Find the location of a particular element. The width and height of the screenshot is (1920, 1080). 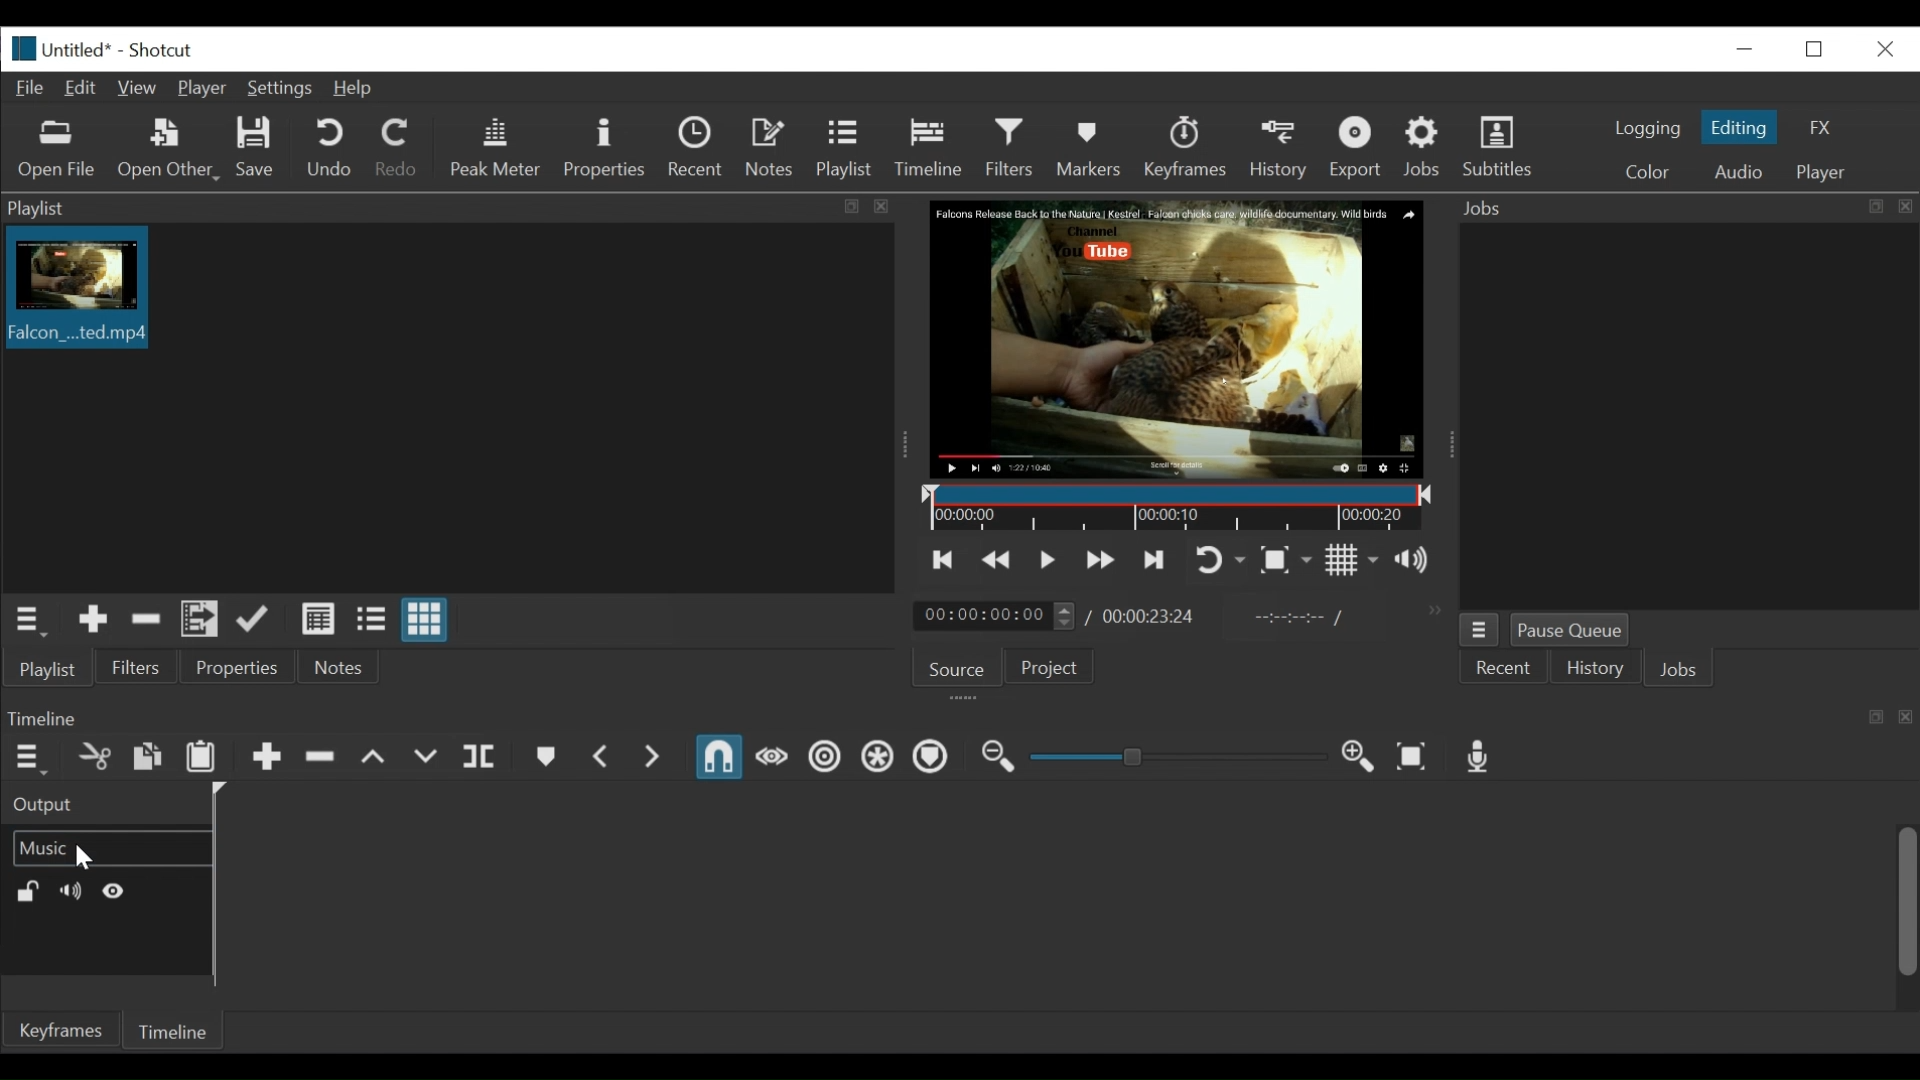

Restore is located at coordinates (1810, 47).